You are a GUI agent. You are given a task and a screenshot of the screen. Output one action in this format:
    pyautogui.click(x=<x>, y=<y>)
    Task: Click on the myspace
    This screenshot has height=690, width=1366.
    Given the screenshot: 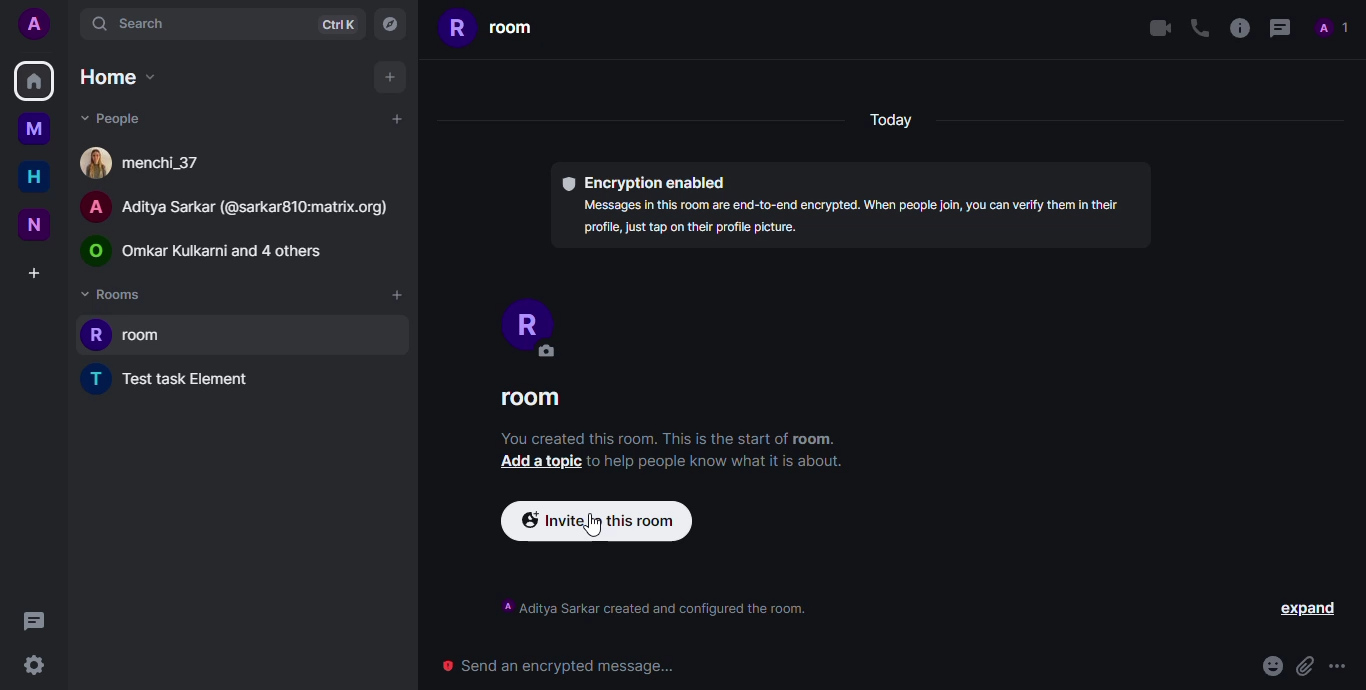 What is the action you would take?
    pyautogui.click(x=37, y=128)
    